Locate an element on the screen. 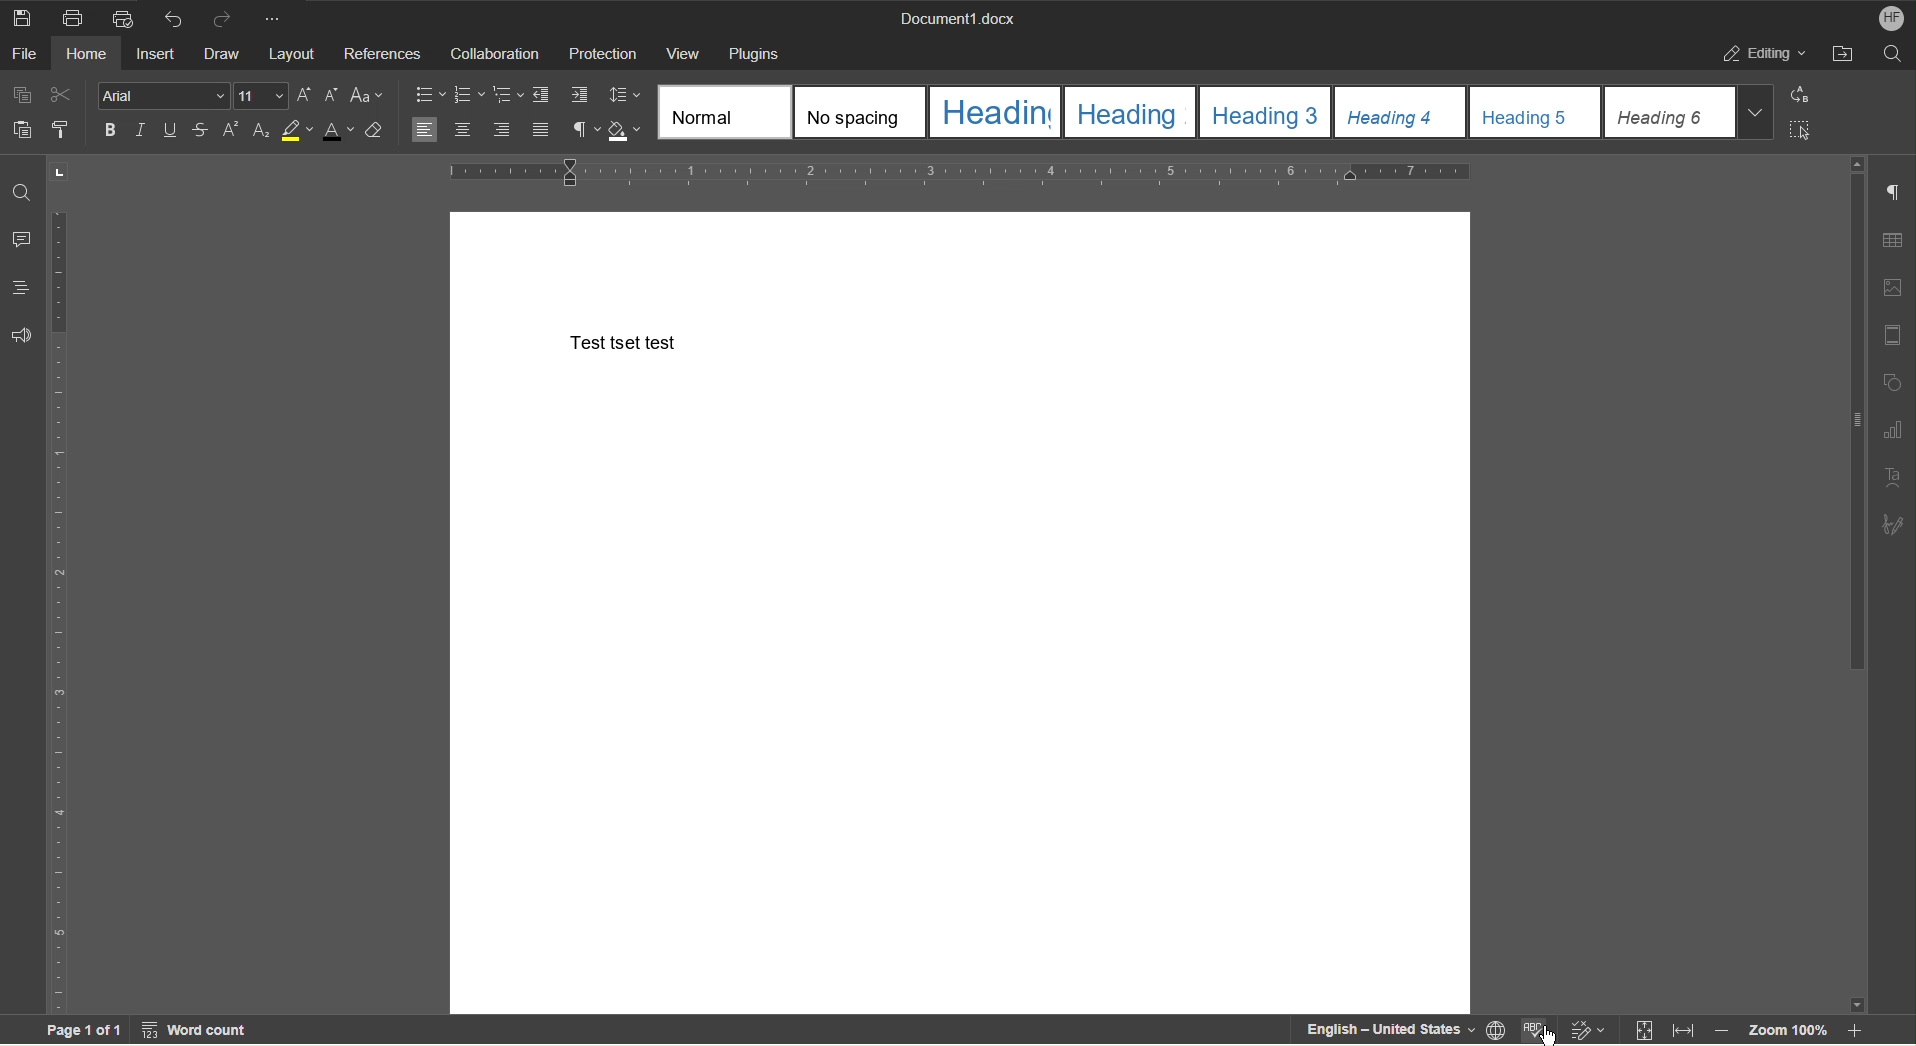 This screenshot has height=1046, width=1916. Italics is located at coordinates (145, 131).